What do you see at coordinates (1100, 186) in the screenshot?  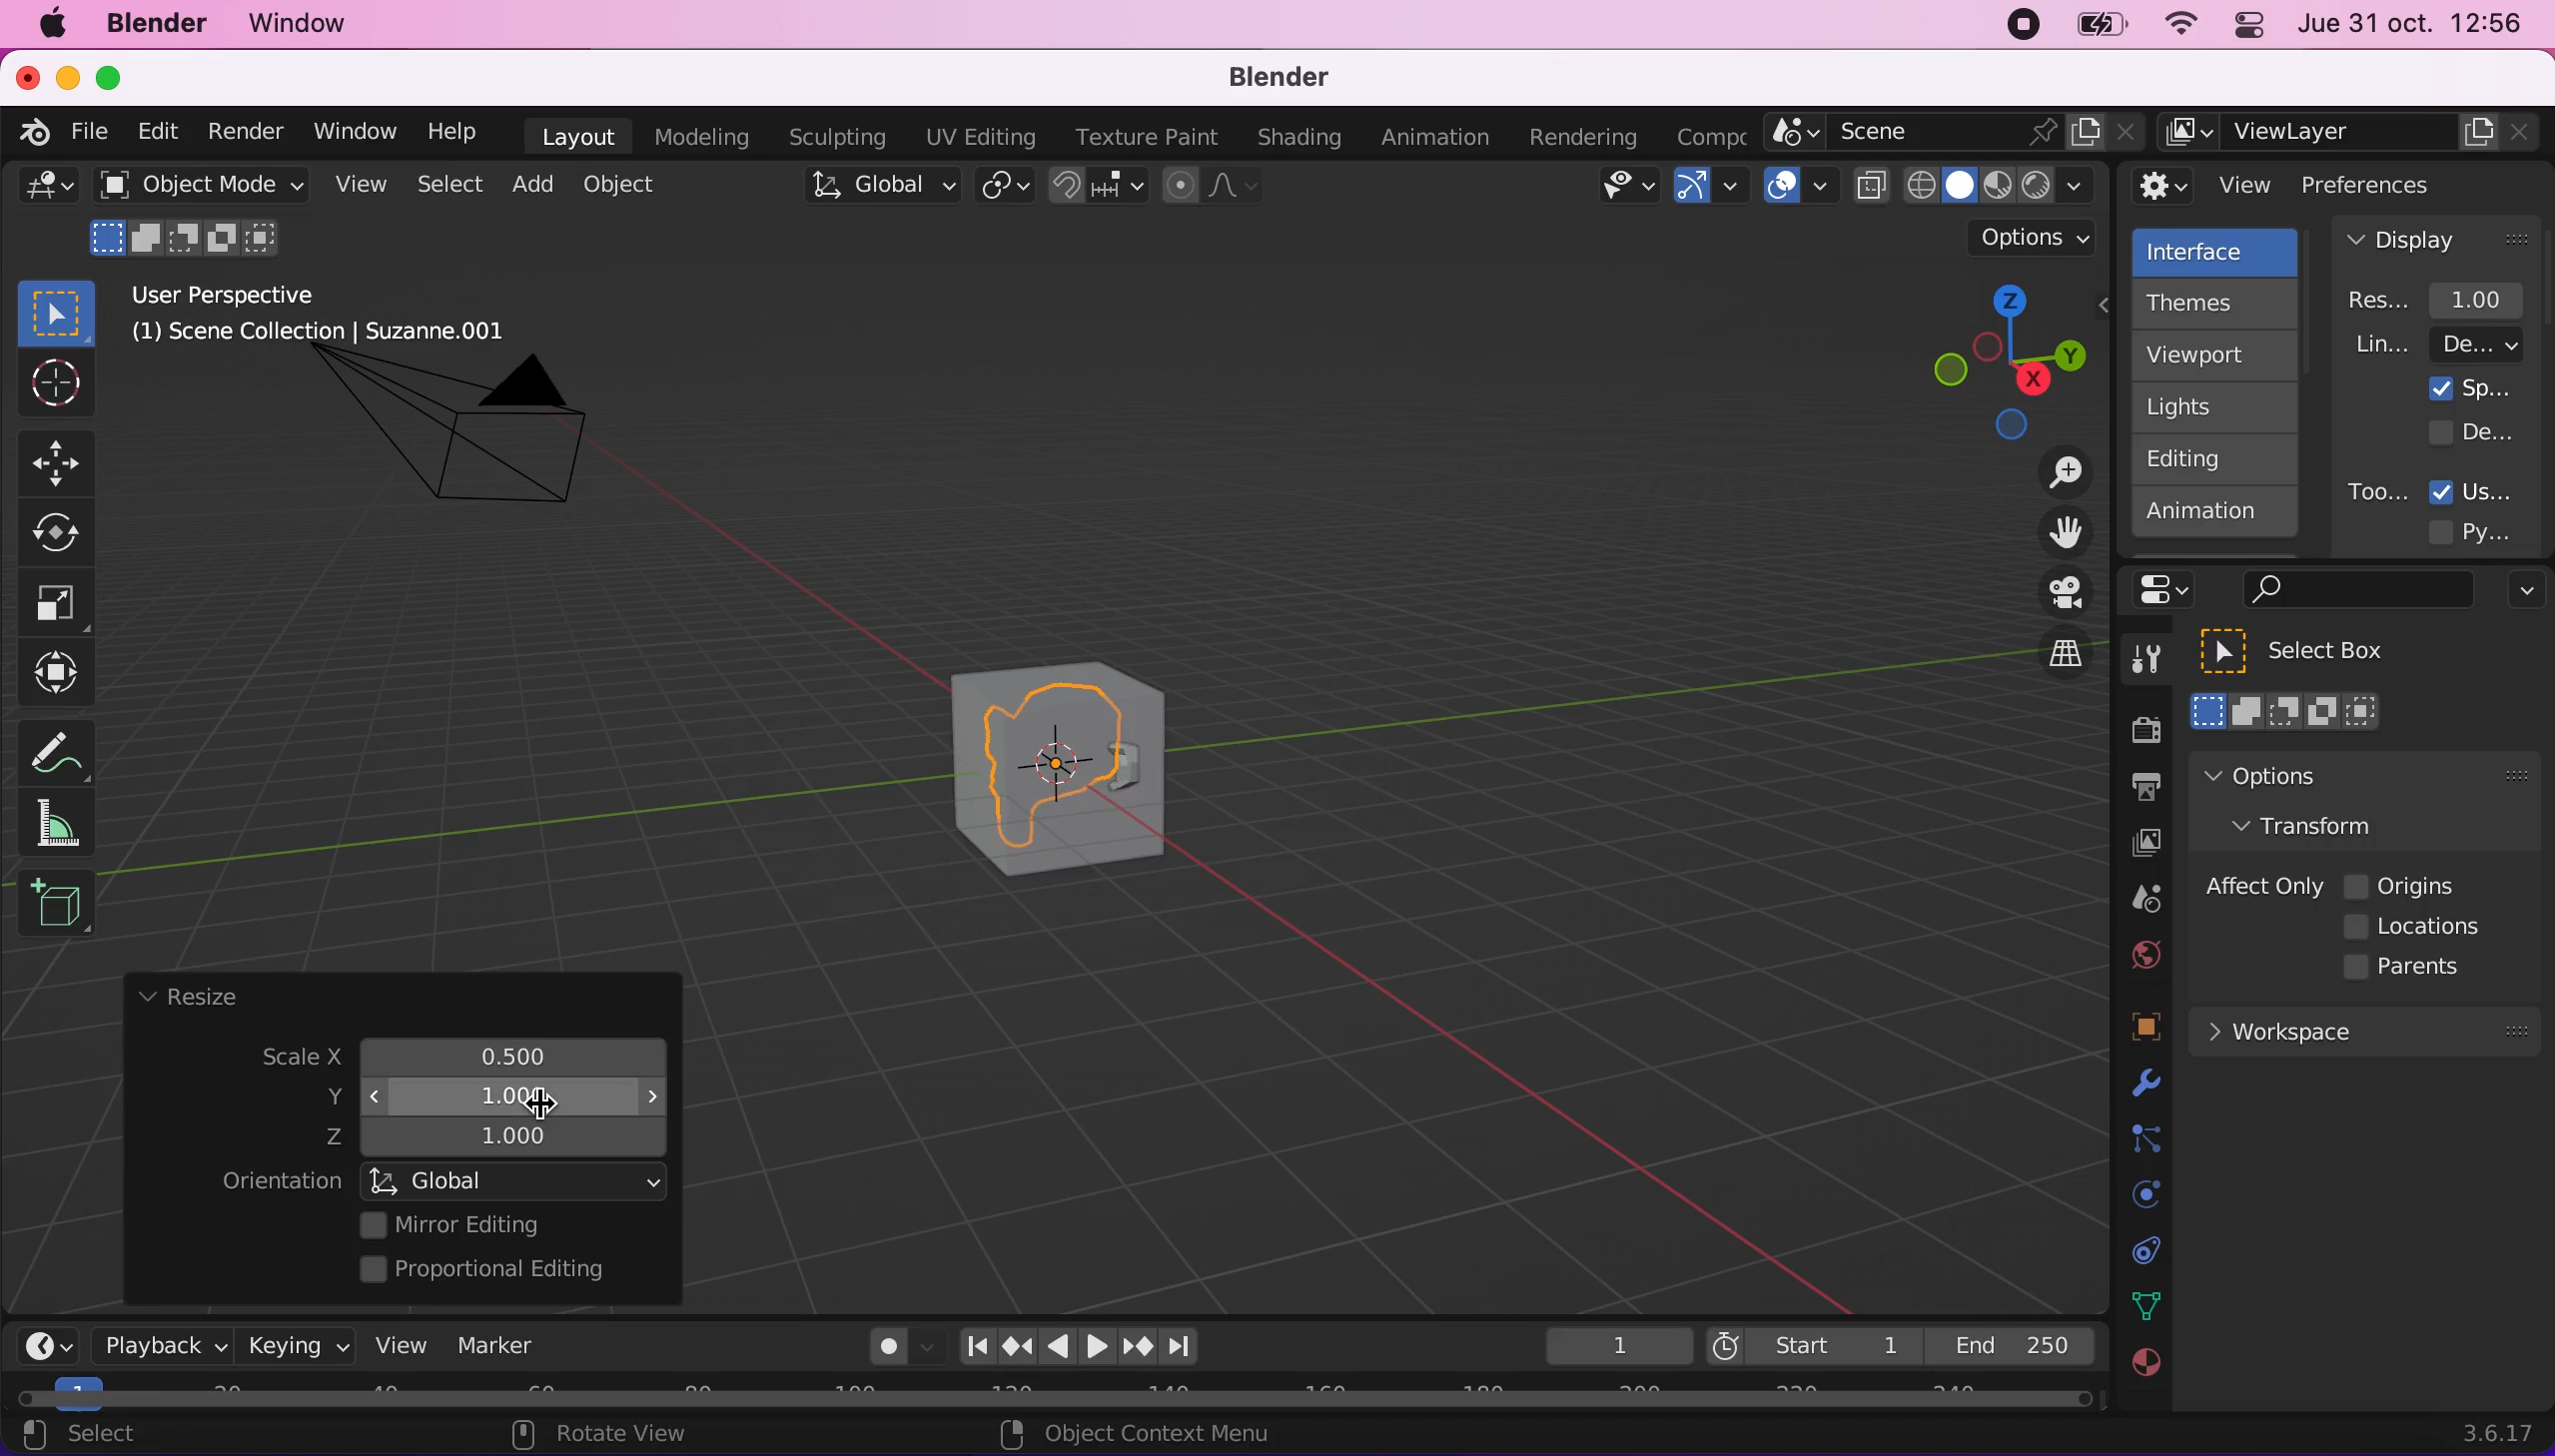 I see `snap` at bounding box center [1100, 186].